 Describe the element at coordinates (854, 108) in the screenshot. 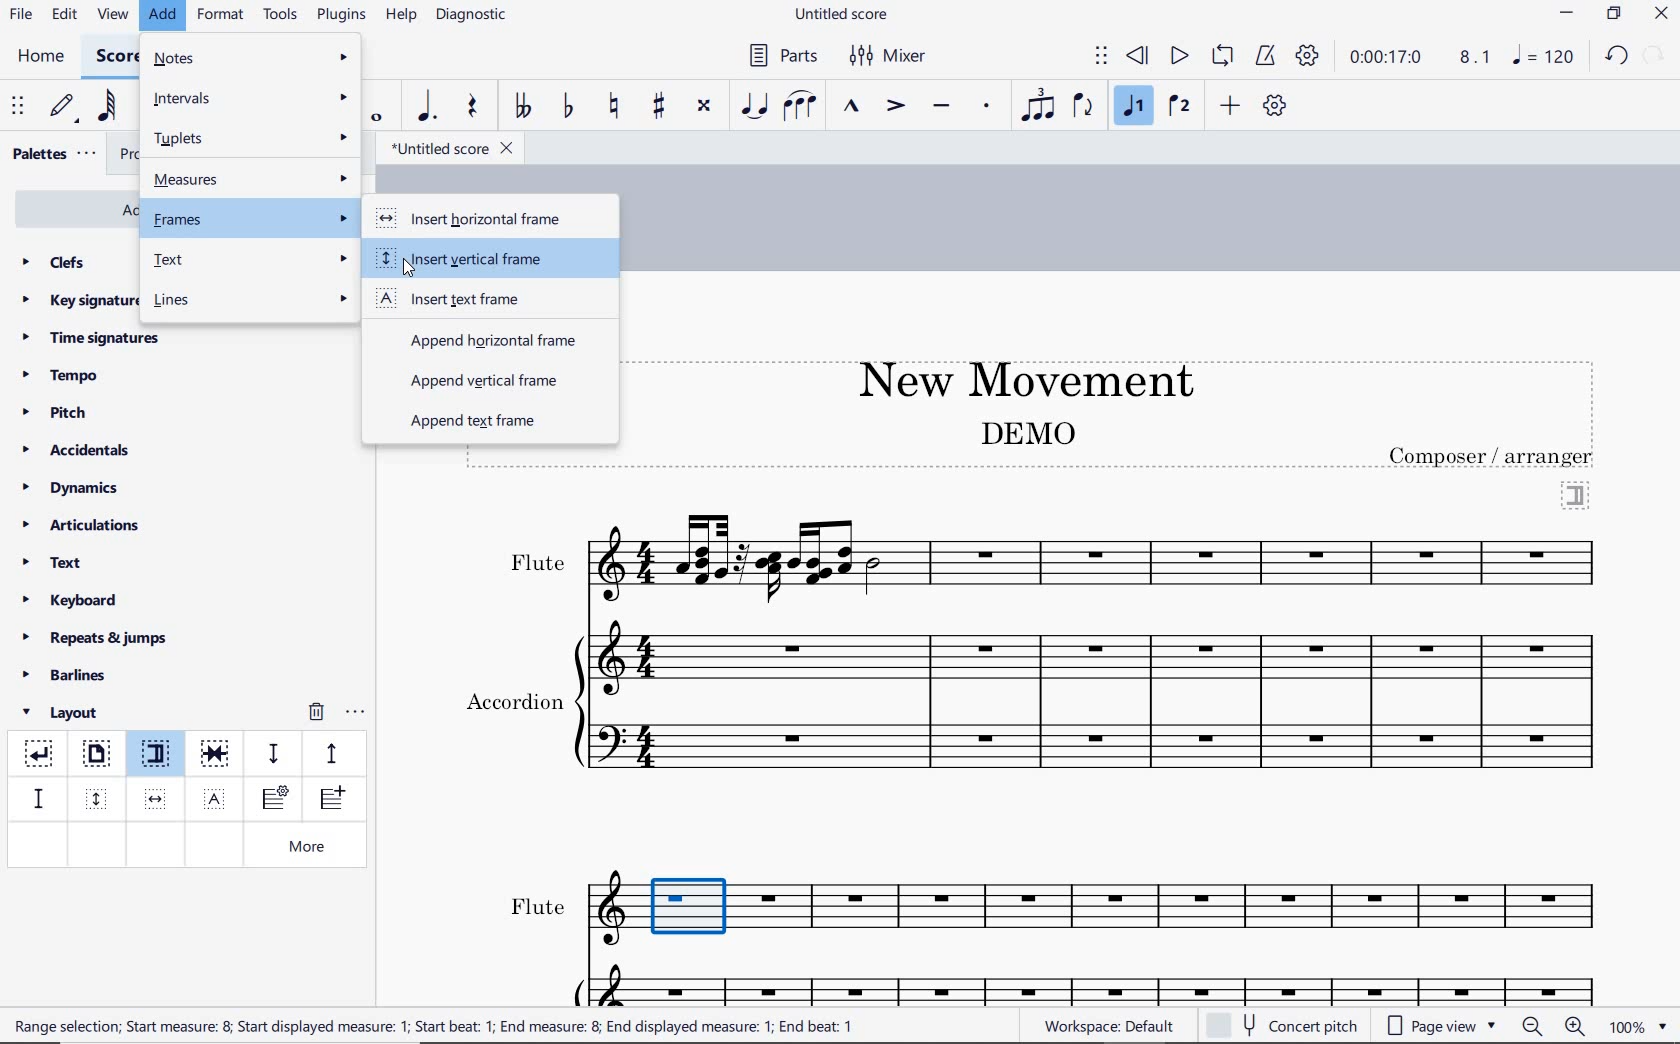

I see `marcato` at that location.